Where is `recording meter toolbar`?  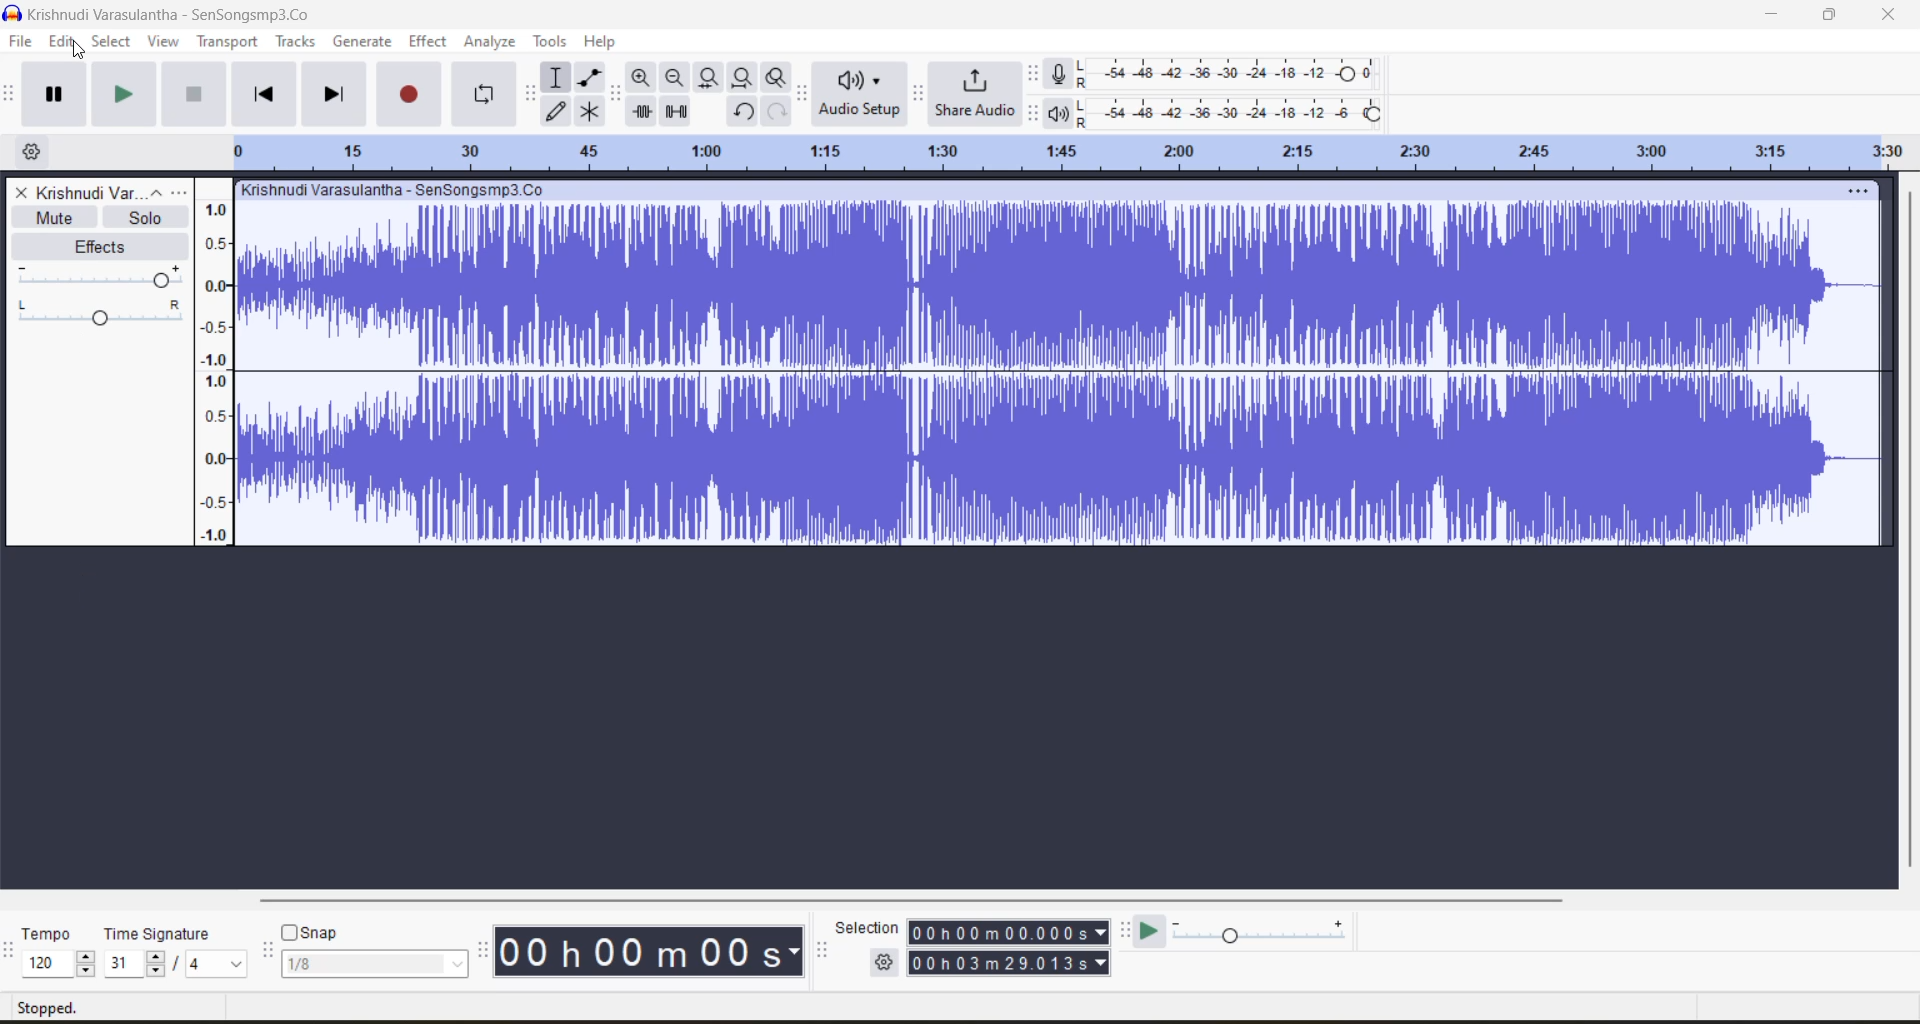 recording meter toolbar is located at coordinates (1035, 74).